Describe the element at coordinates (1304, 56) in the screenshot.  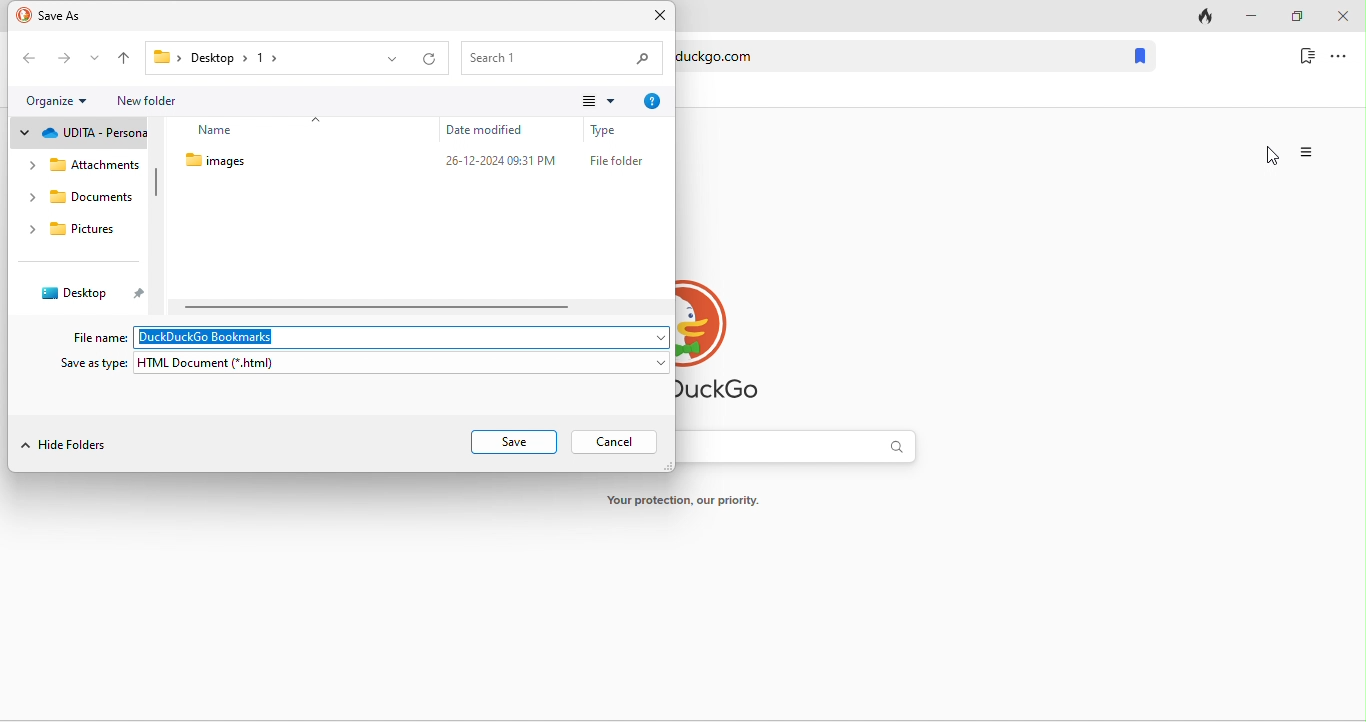
I see `bookmark` at that location.